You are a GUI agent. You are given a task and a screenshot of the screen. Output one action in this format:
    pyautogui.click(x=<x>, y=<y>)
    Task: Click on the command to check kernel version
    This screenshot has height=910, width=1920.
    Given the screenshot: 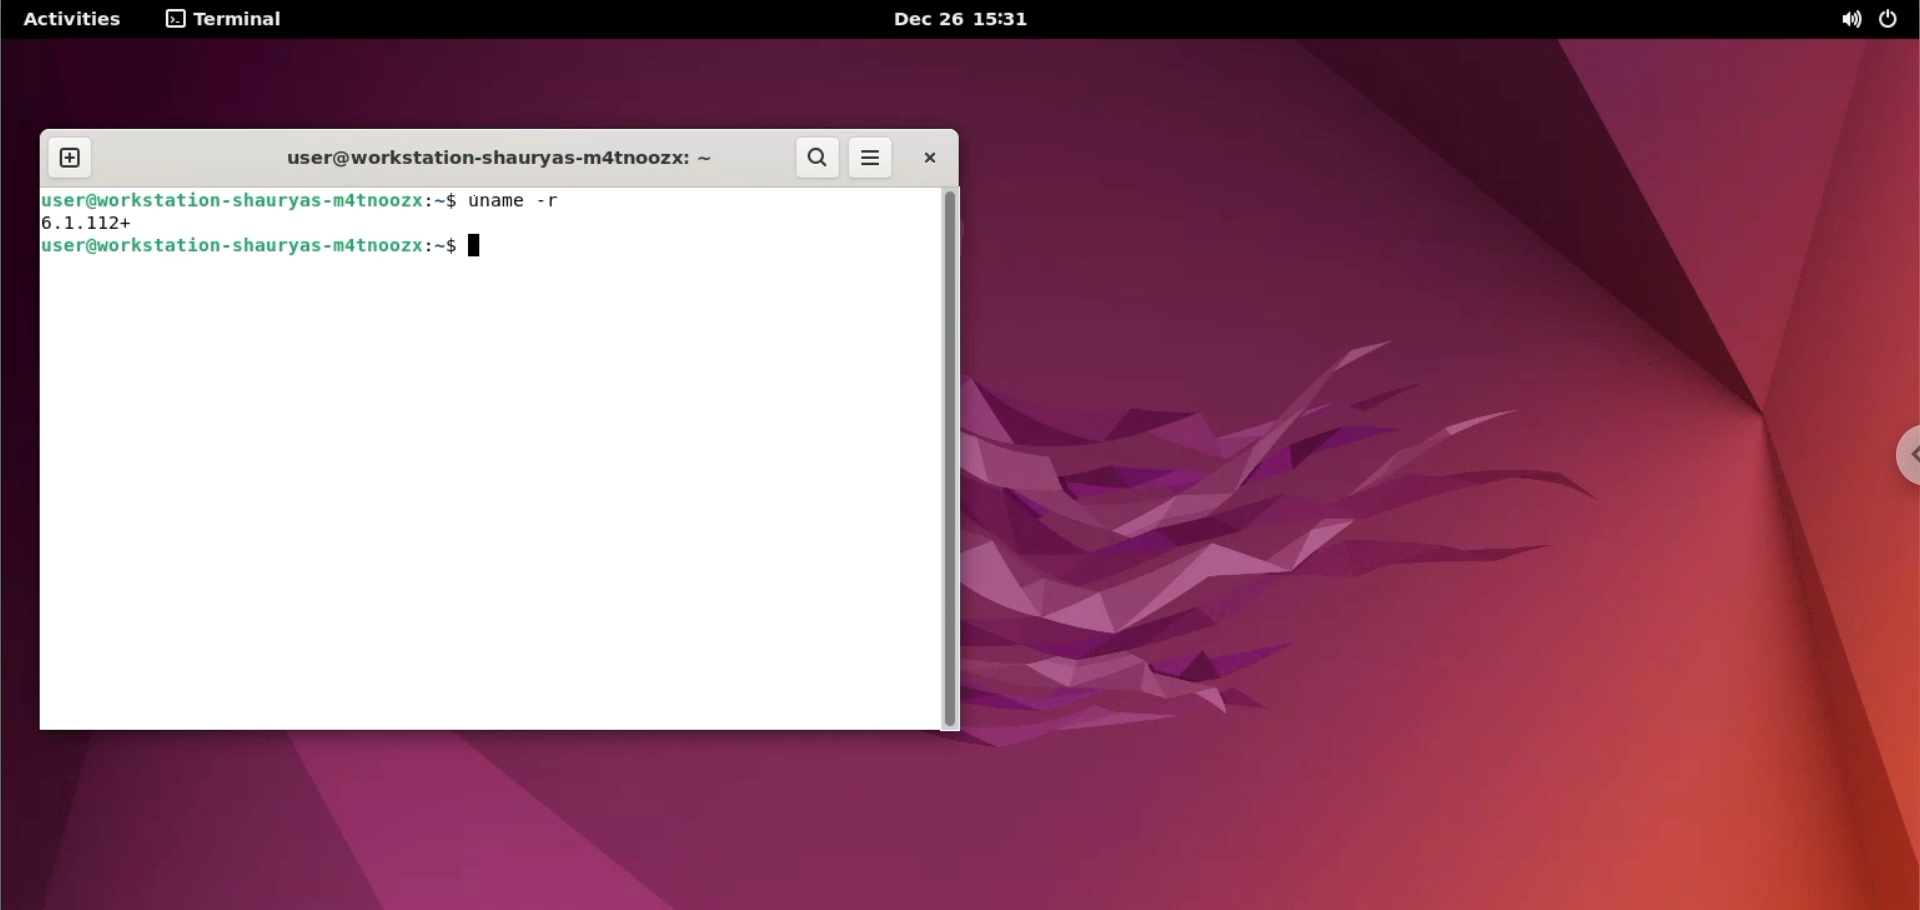 What is the action you would take?
    pyautogui.click(x=262, y=249)
    